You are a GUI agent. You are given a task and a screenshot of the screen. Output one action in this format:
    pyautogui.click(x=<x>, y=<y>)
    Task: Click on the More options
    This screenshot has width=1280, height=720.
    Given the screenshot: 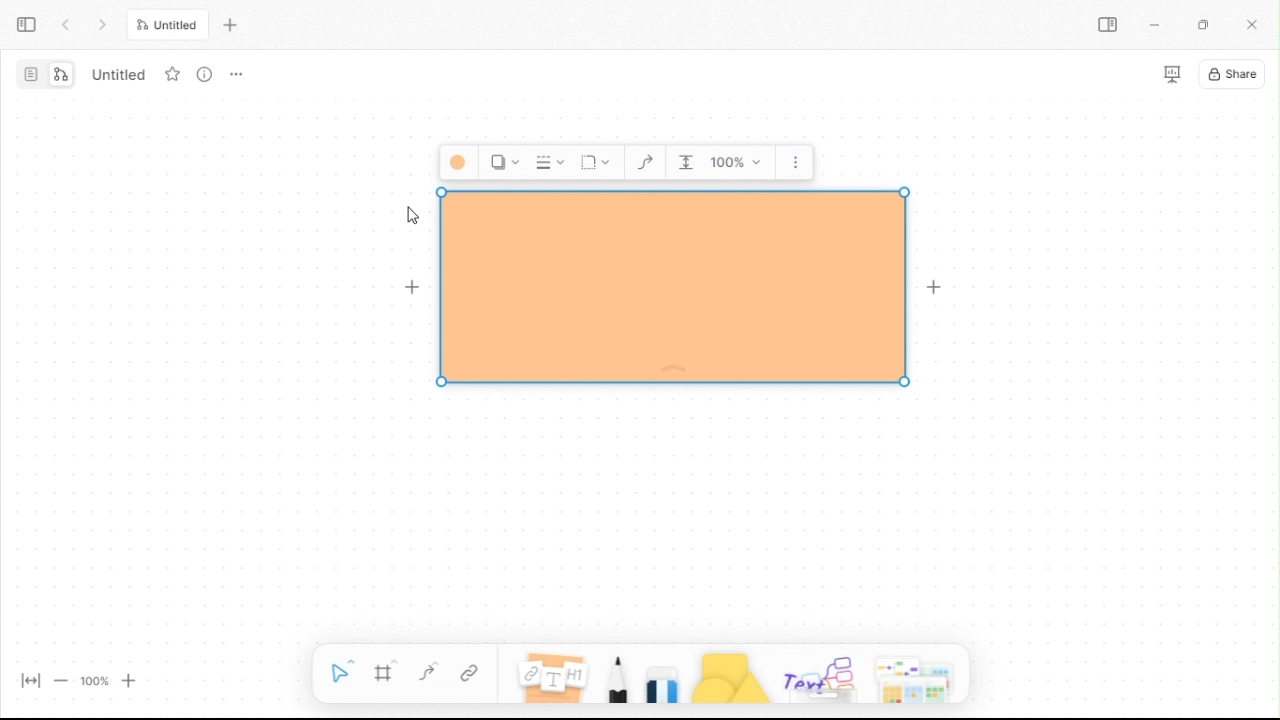 What is the action you would take?
    pyautogui.click(x=796, y=162)
    